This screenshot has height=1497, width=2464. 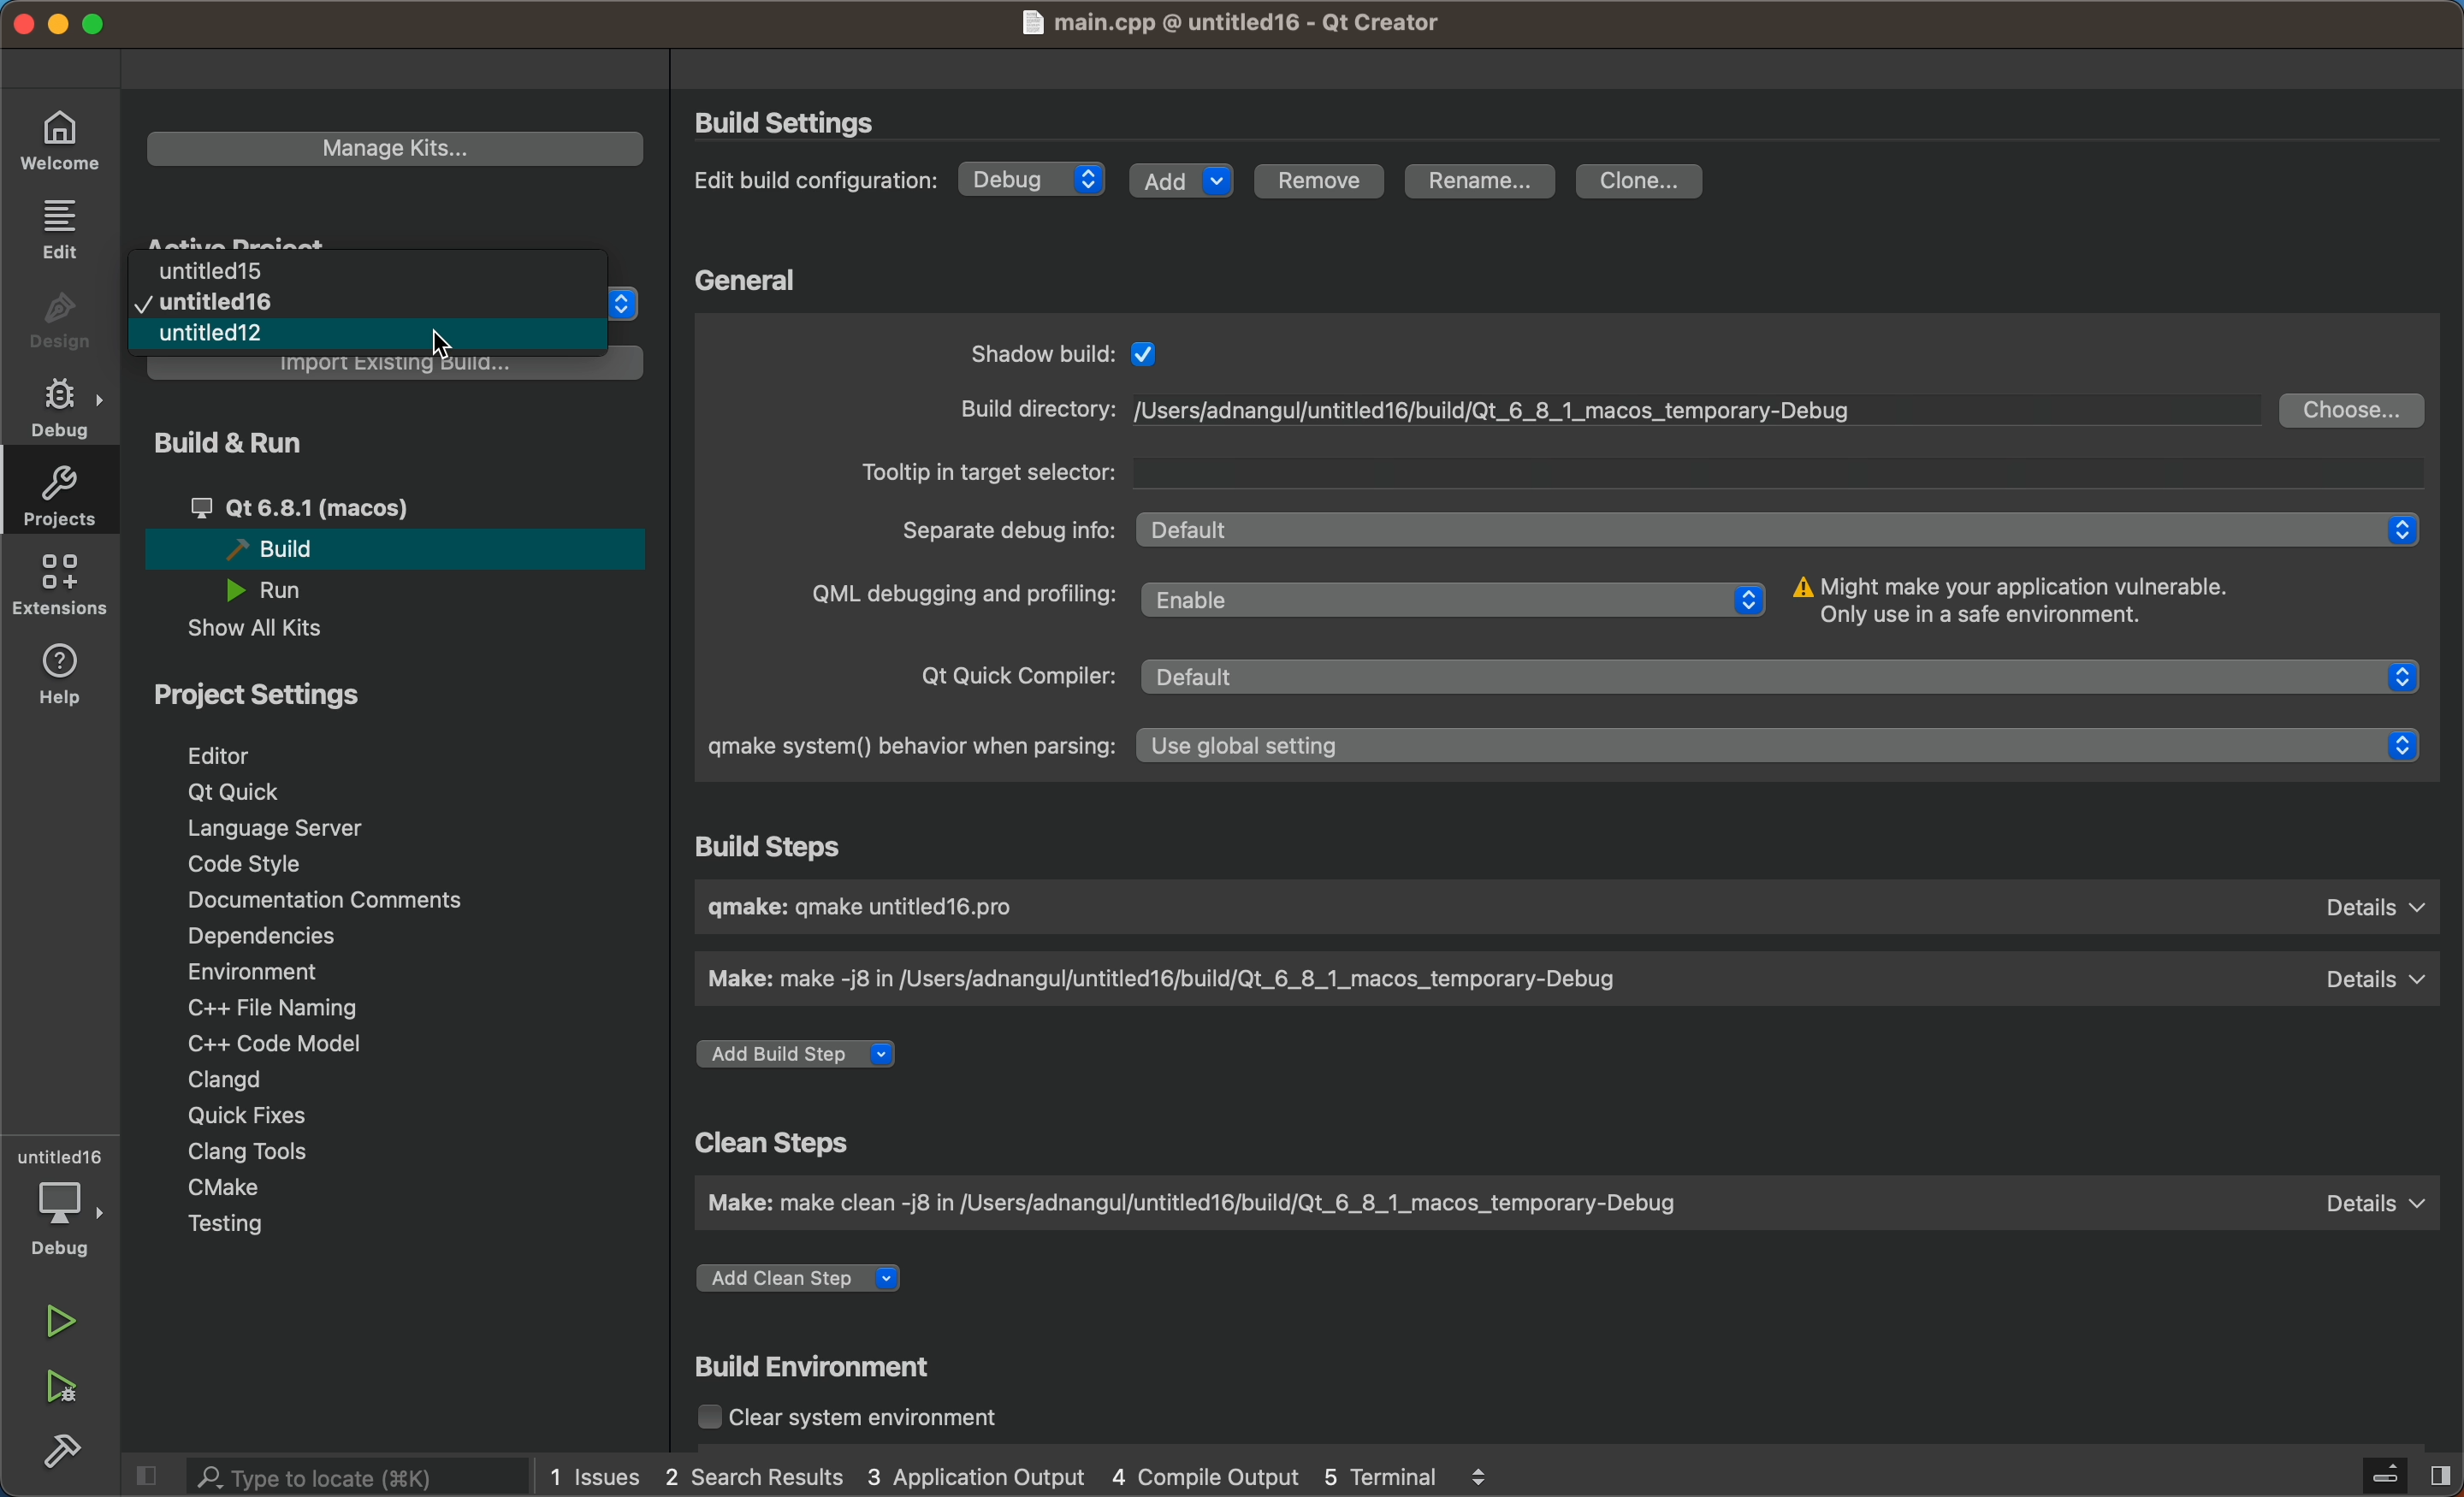 What do you see at coordinates (396, 535) in the screenshot?
I see `run and build` at bounding box center [396, 535].